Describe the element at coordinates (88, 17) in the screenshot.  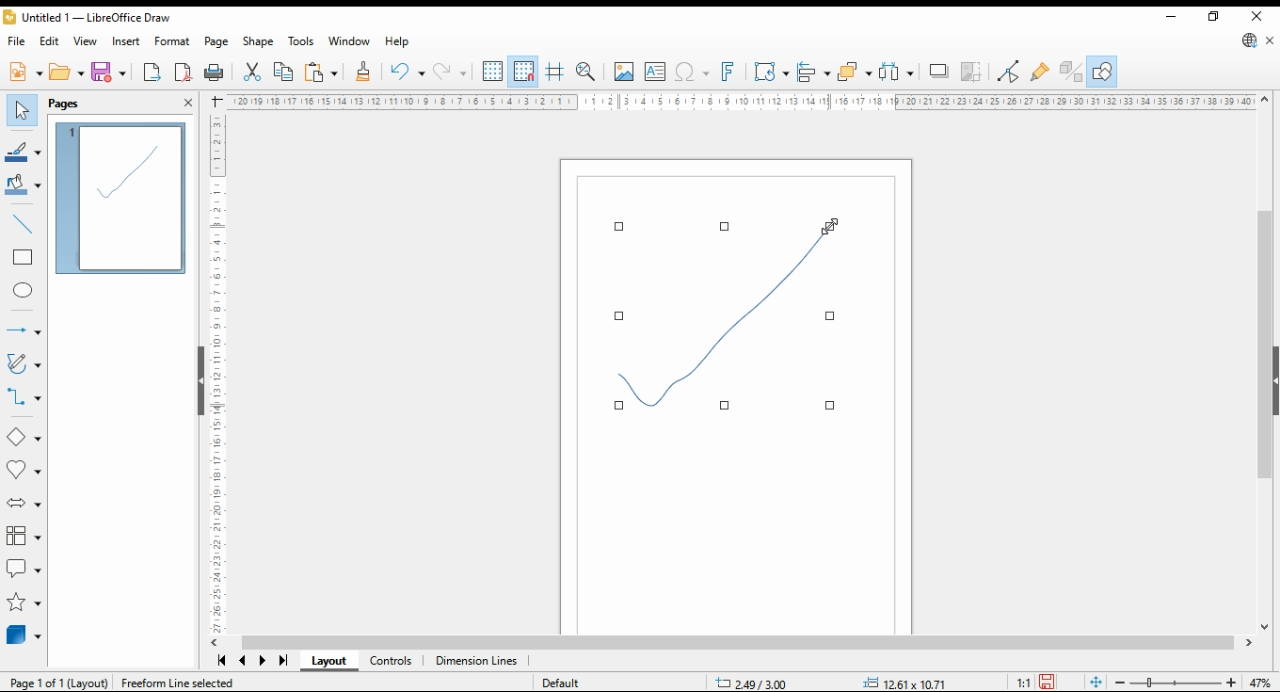
I see `icon and file name` at that location.